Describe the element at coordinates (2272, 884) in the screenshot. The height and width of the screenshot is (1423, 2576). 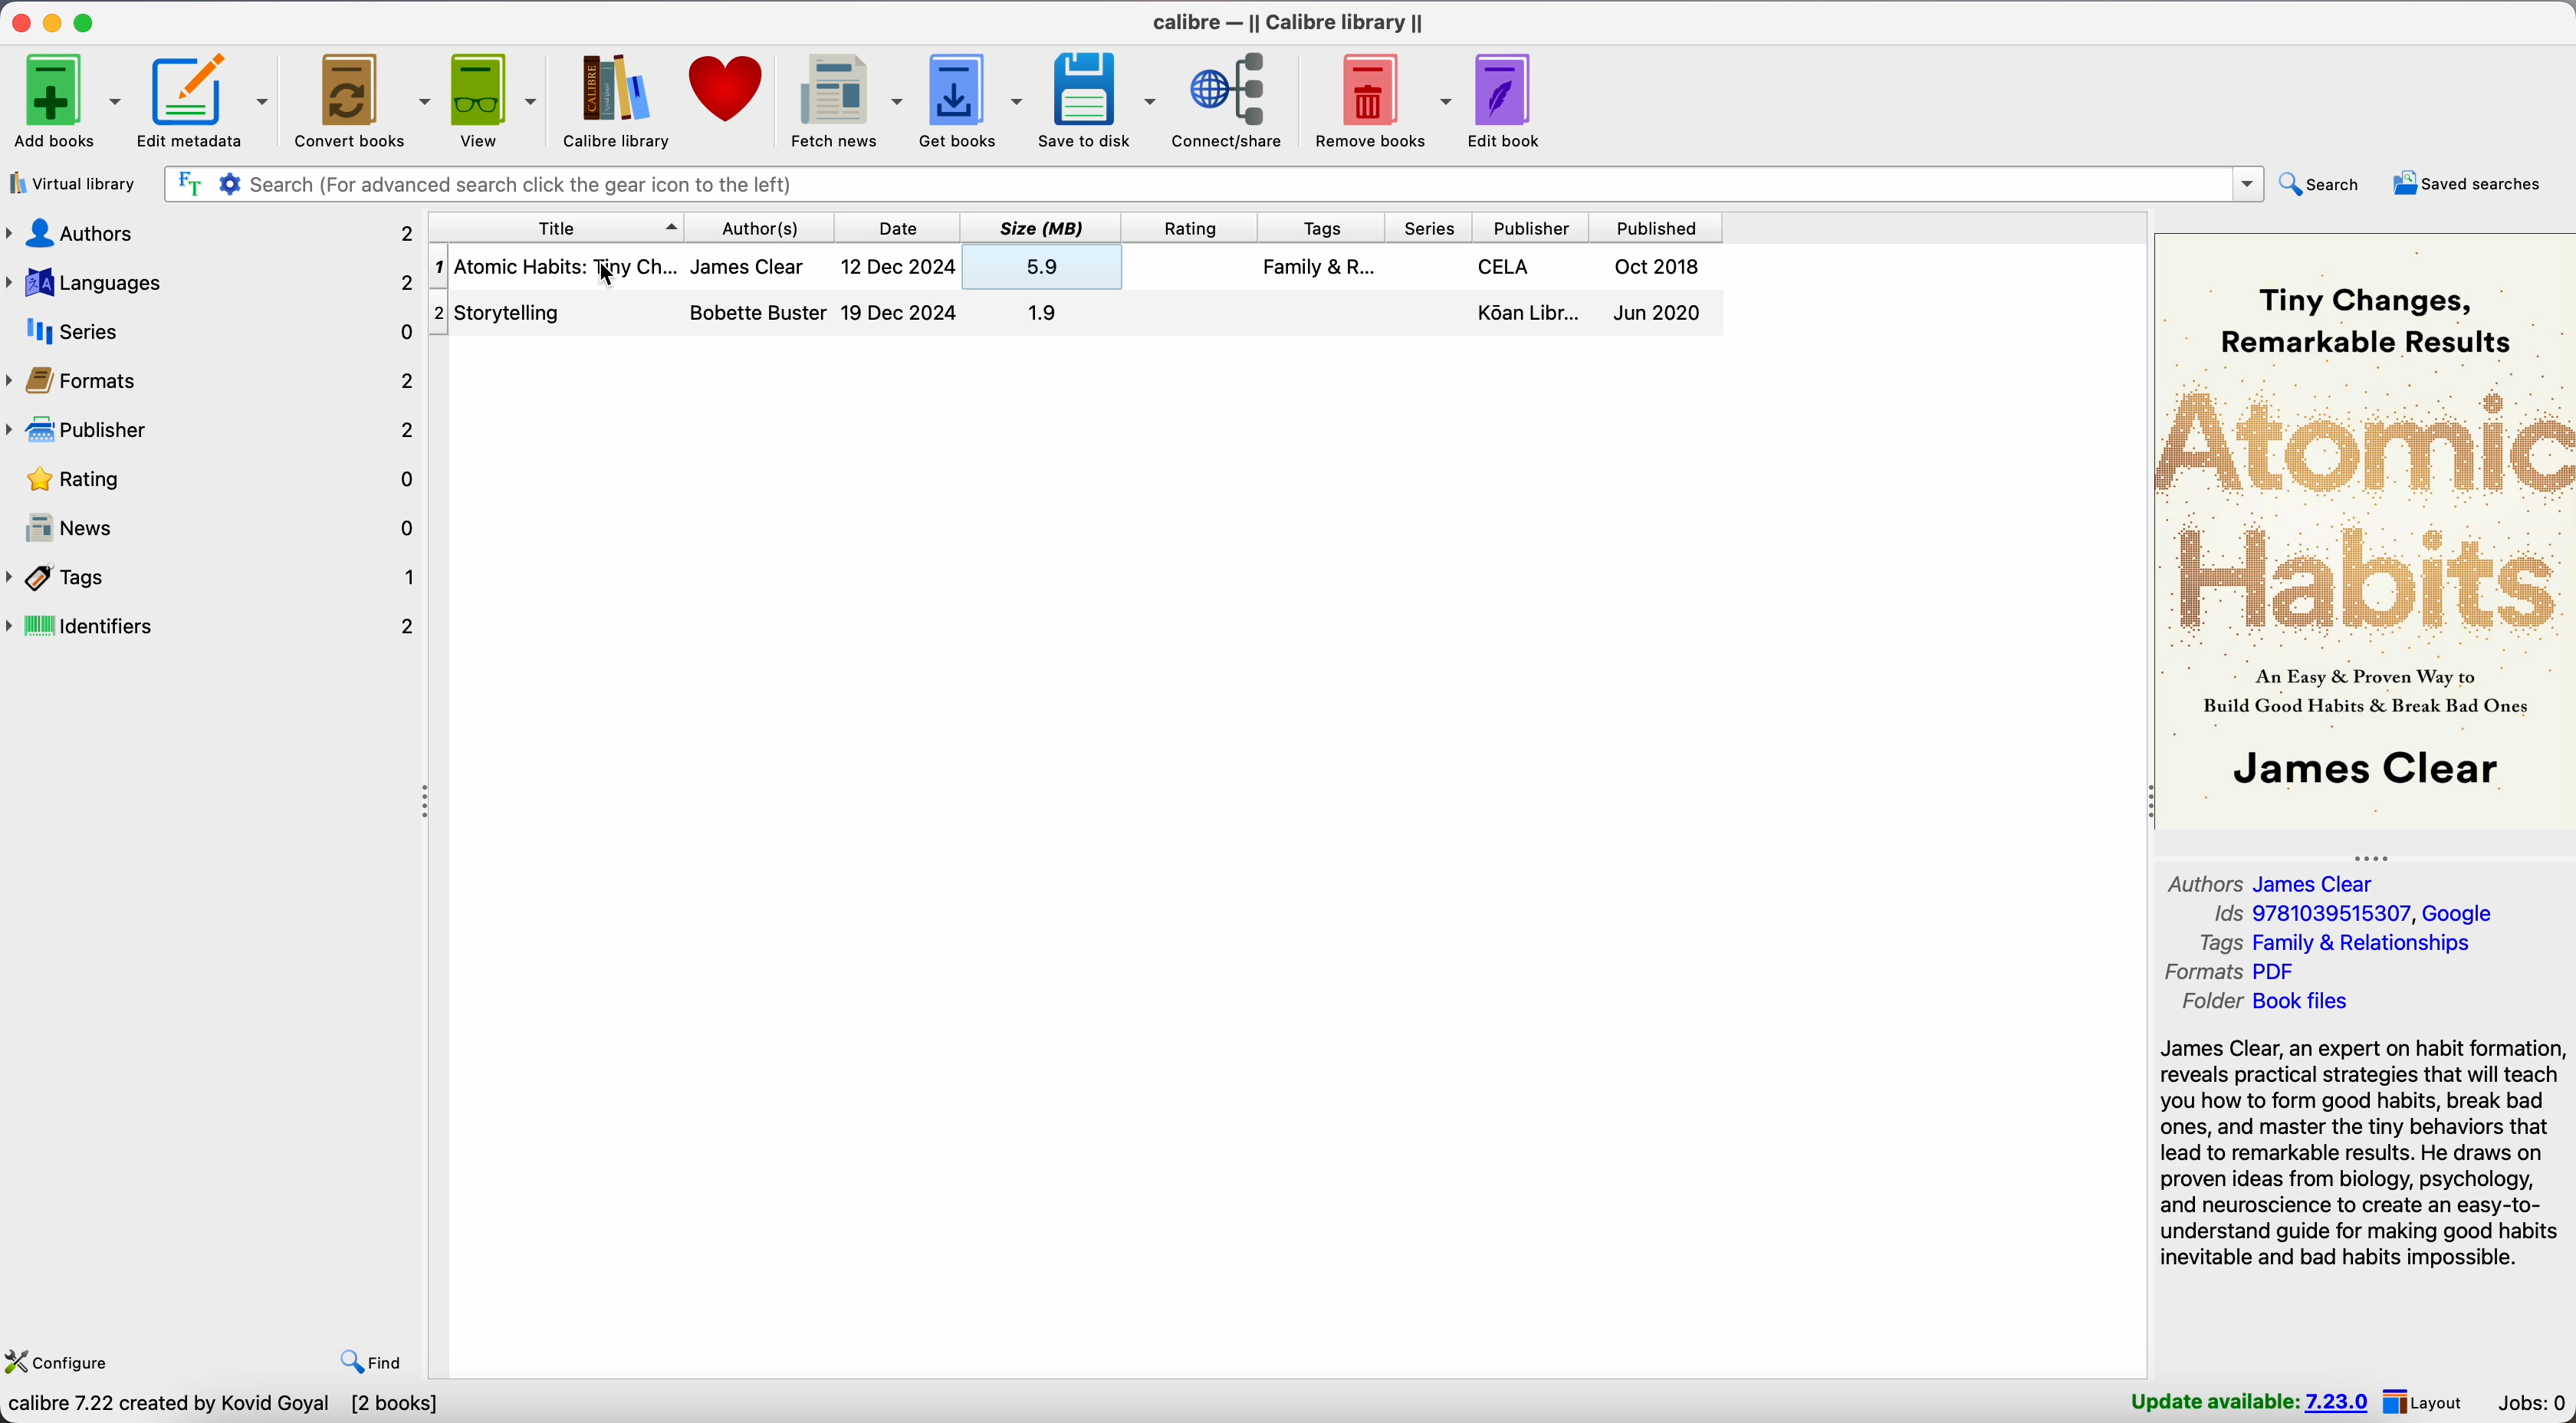
I see `authors James Clear` at that location.